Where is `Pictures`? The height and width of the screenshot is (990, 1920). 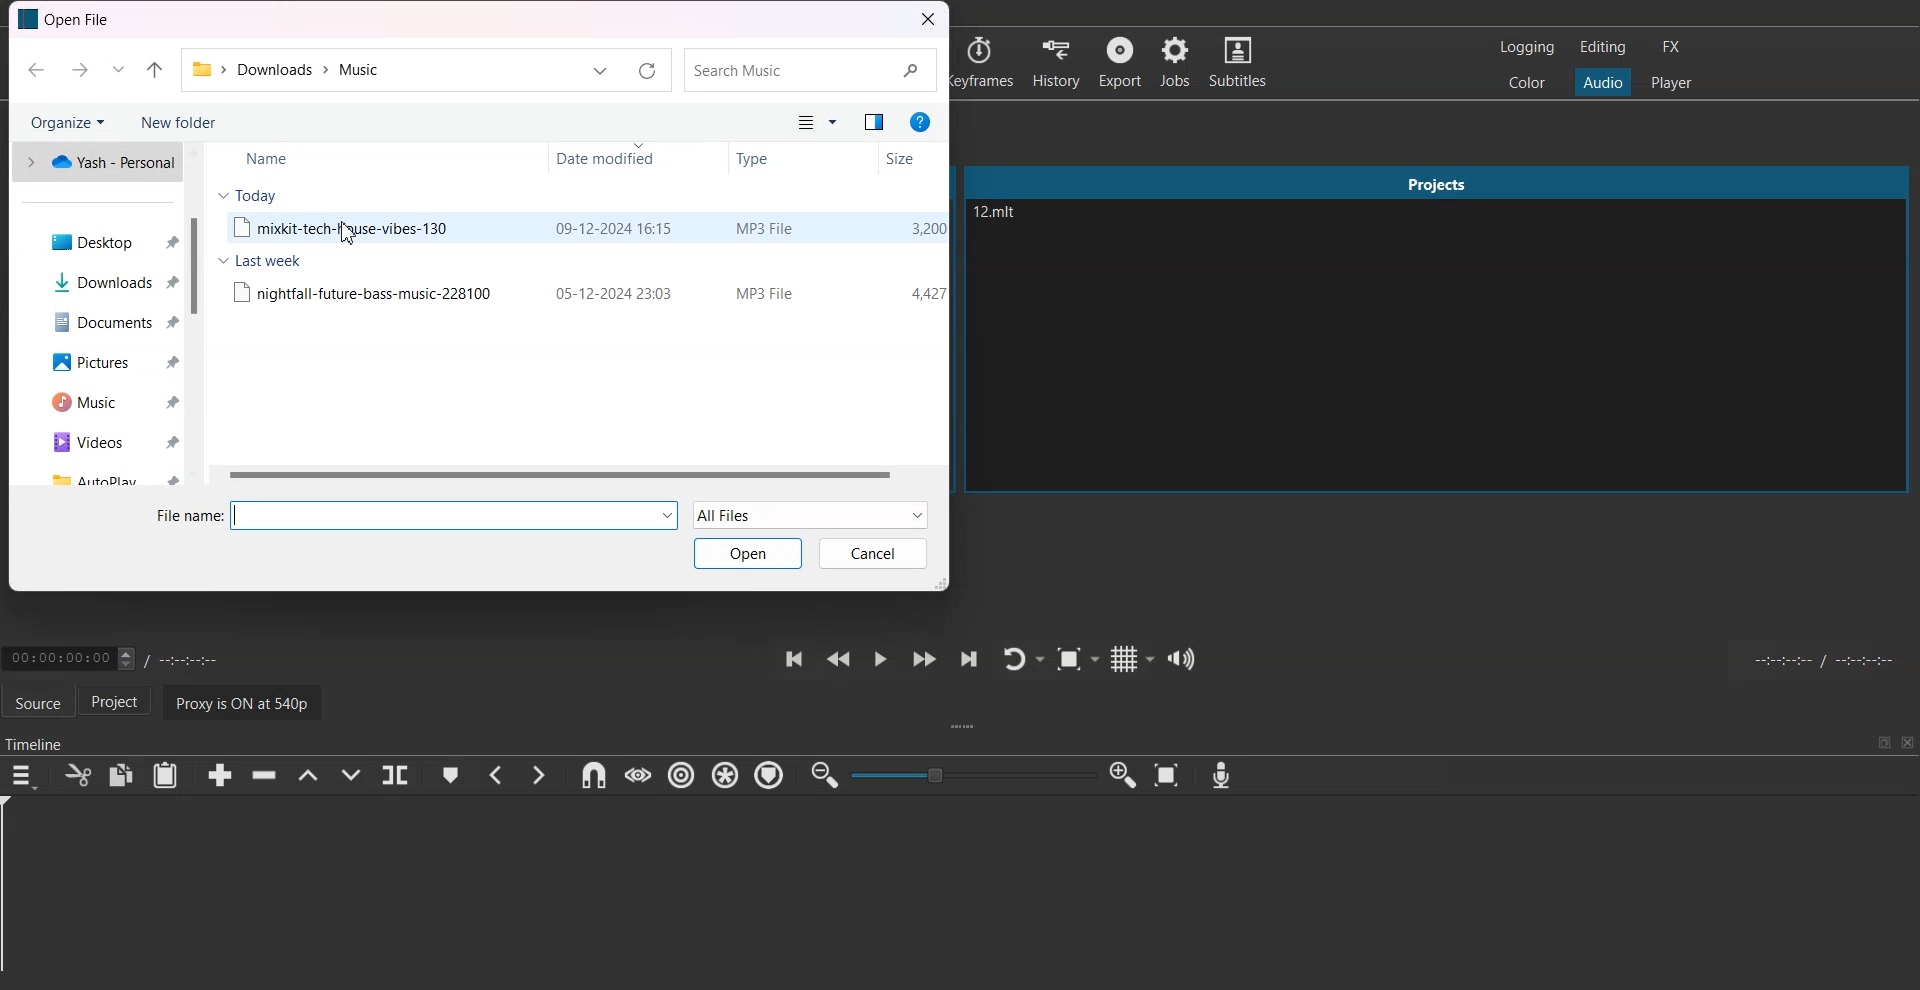 Pictures is located at coordinates (104, 364).